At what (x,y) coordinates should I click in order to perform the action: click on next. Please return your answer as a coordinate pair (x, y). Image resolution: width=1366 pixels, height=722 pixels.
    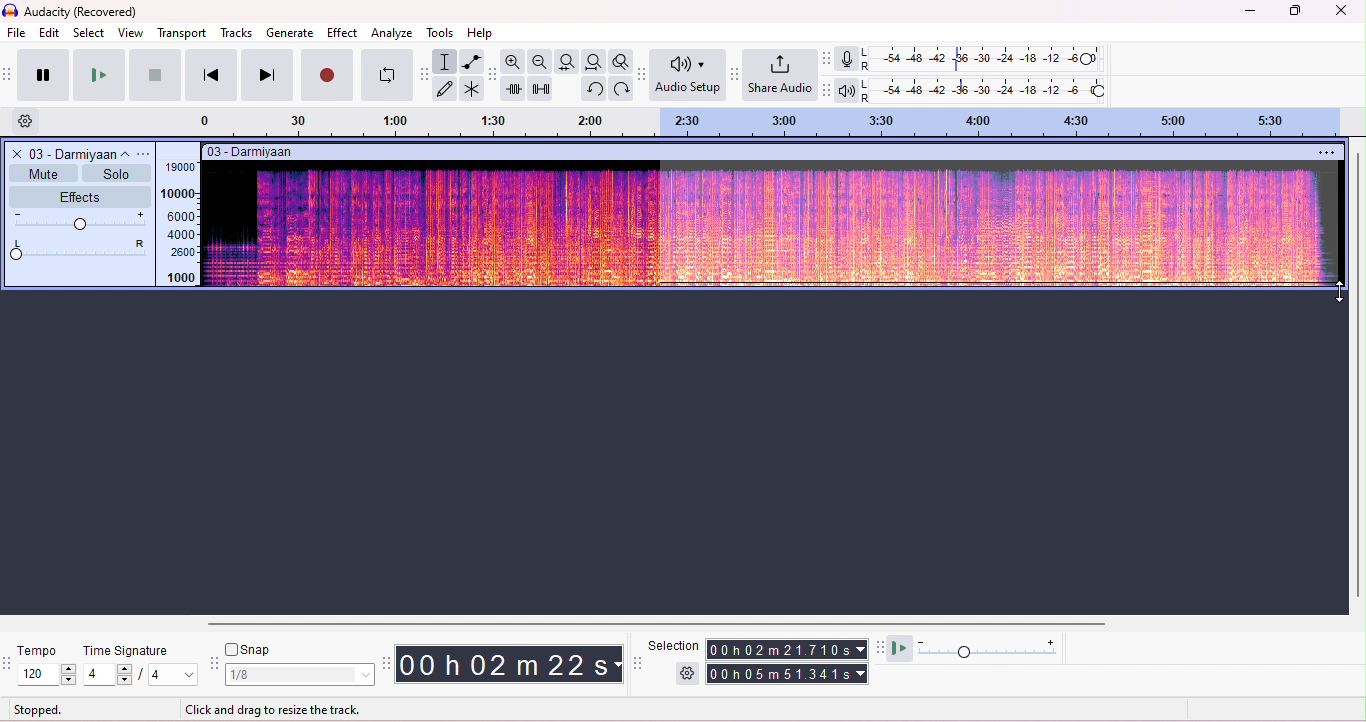
    Looking at the image, I should click on (266, 75).